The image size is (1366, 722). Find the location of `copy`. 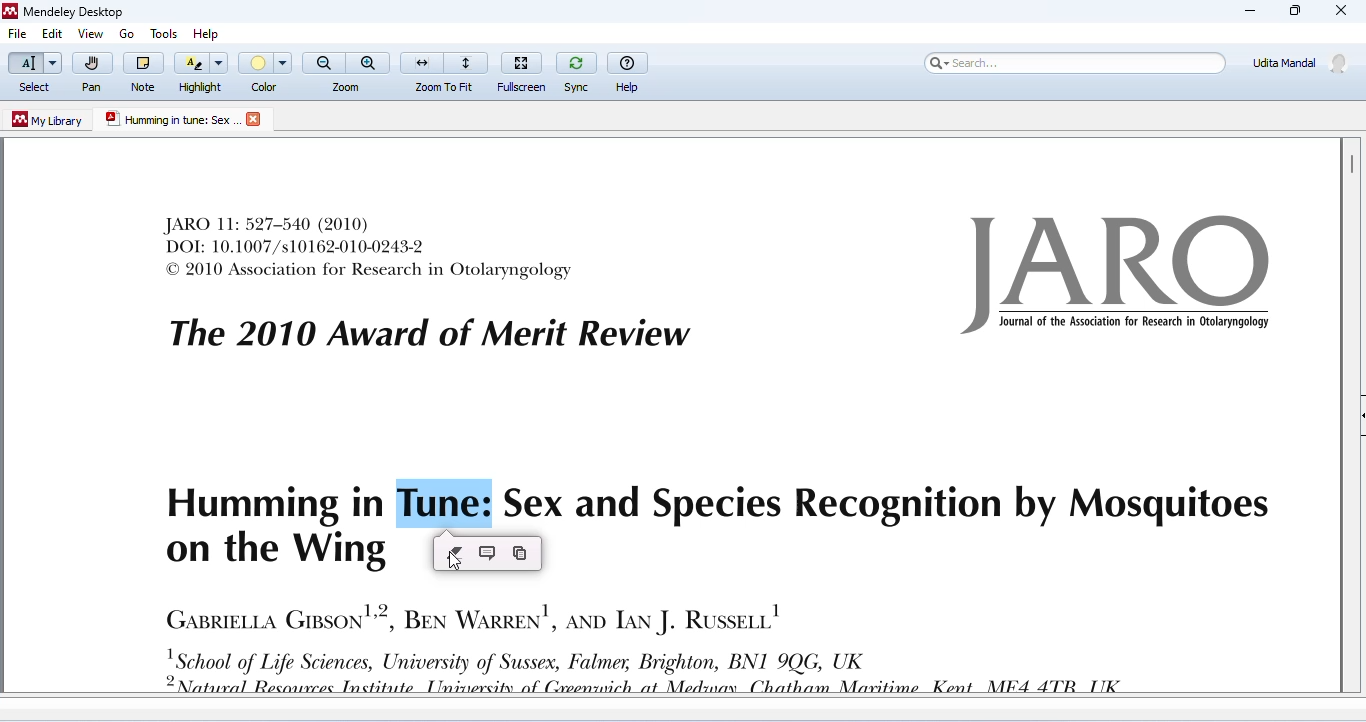

copy is located at coordinates (519, 553).